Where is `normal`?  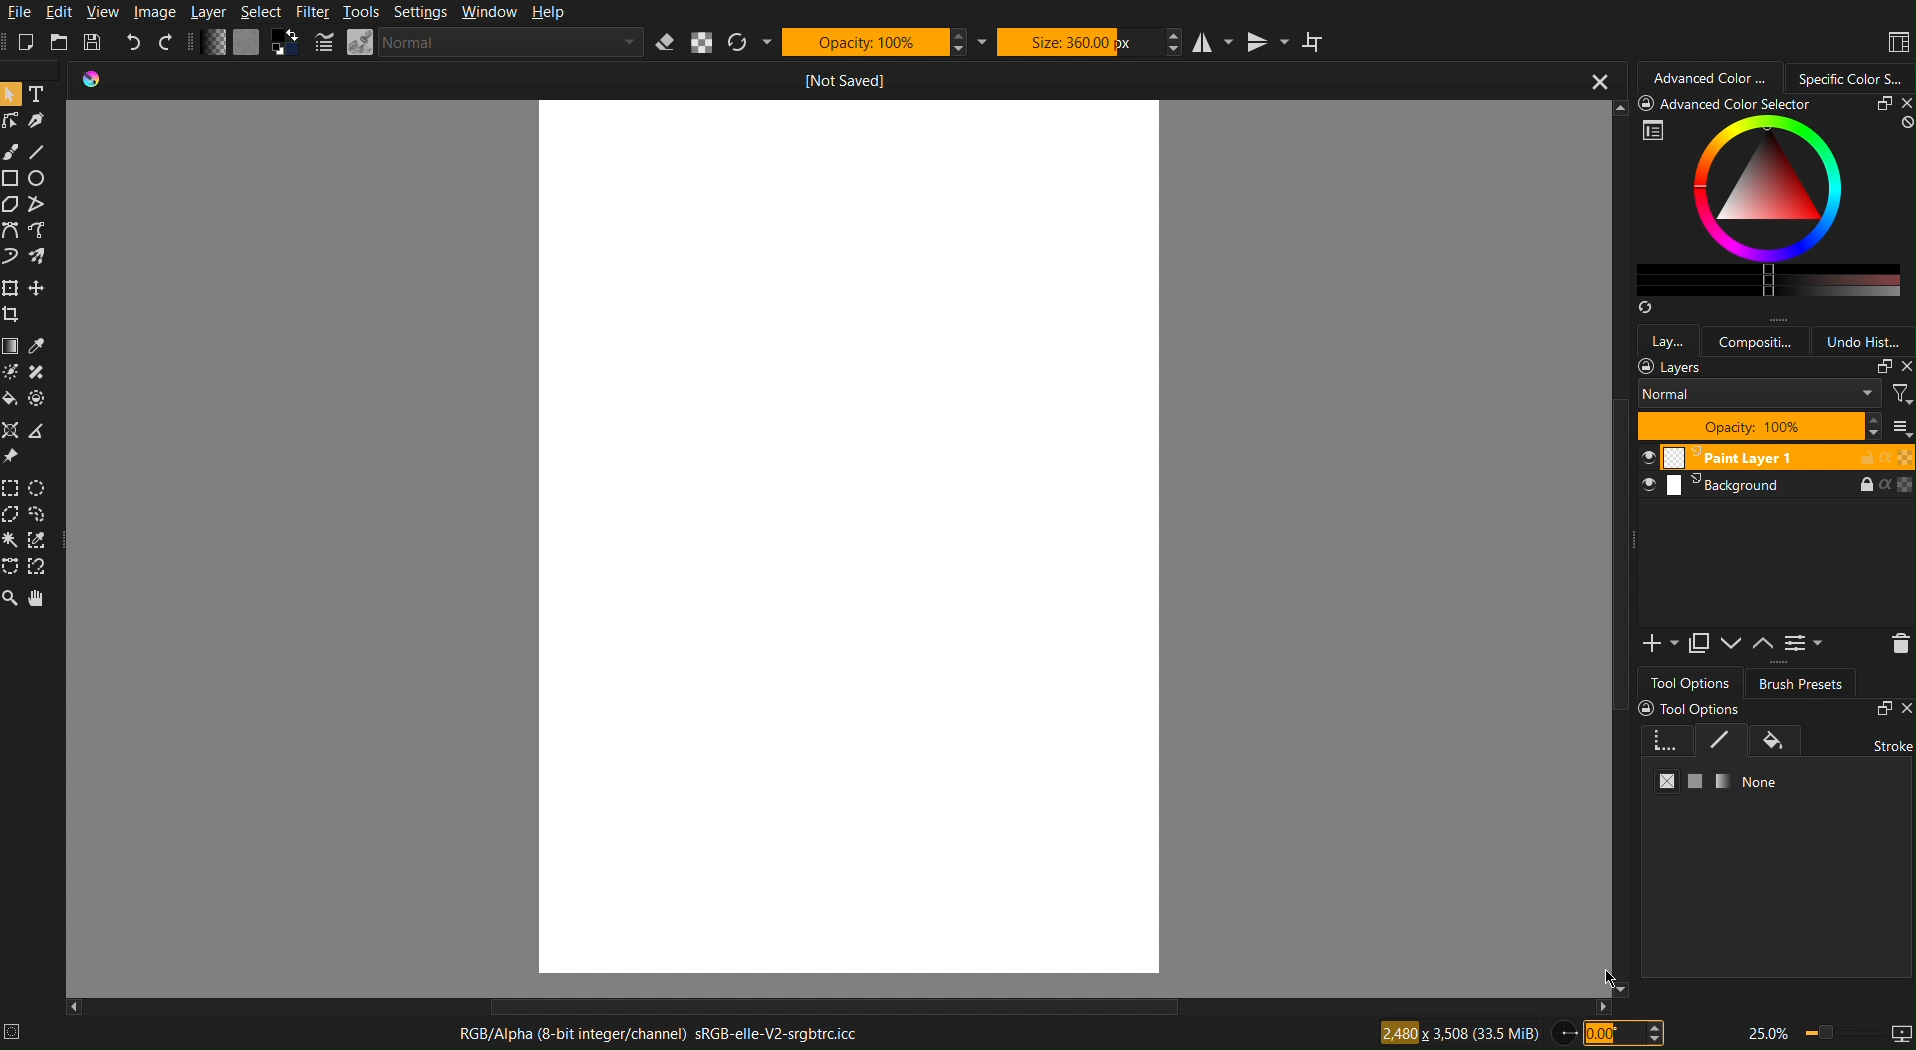
normal is located at coordinates (1759, 396).